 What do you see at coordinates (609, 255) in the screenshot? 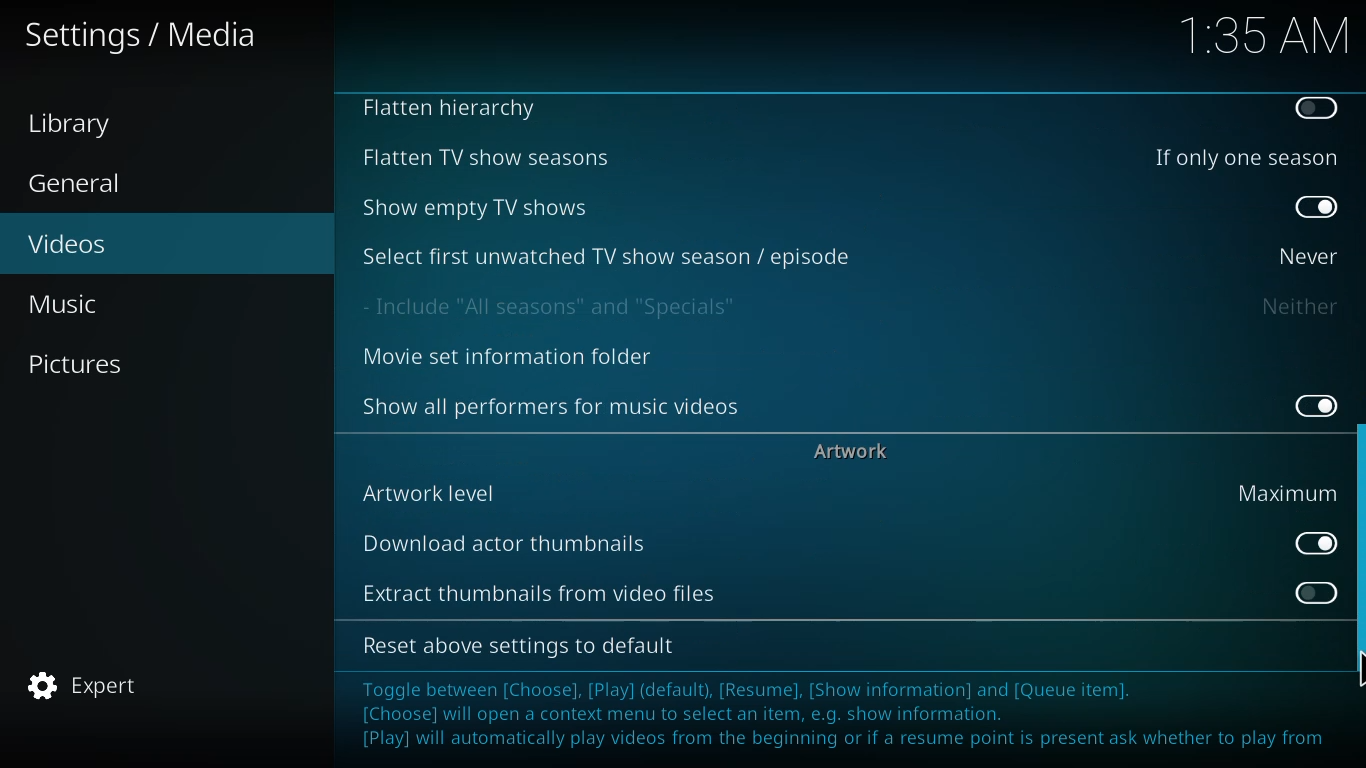
I see `select first unwanted TV show` at bounding box center [609, 255].